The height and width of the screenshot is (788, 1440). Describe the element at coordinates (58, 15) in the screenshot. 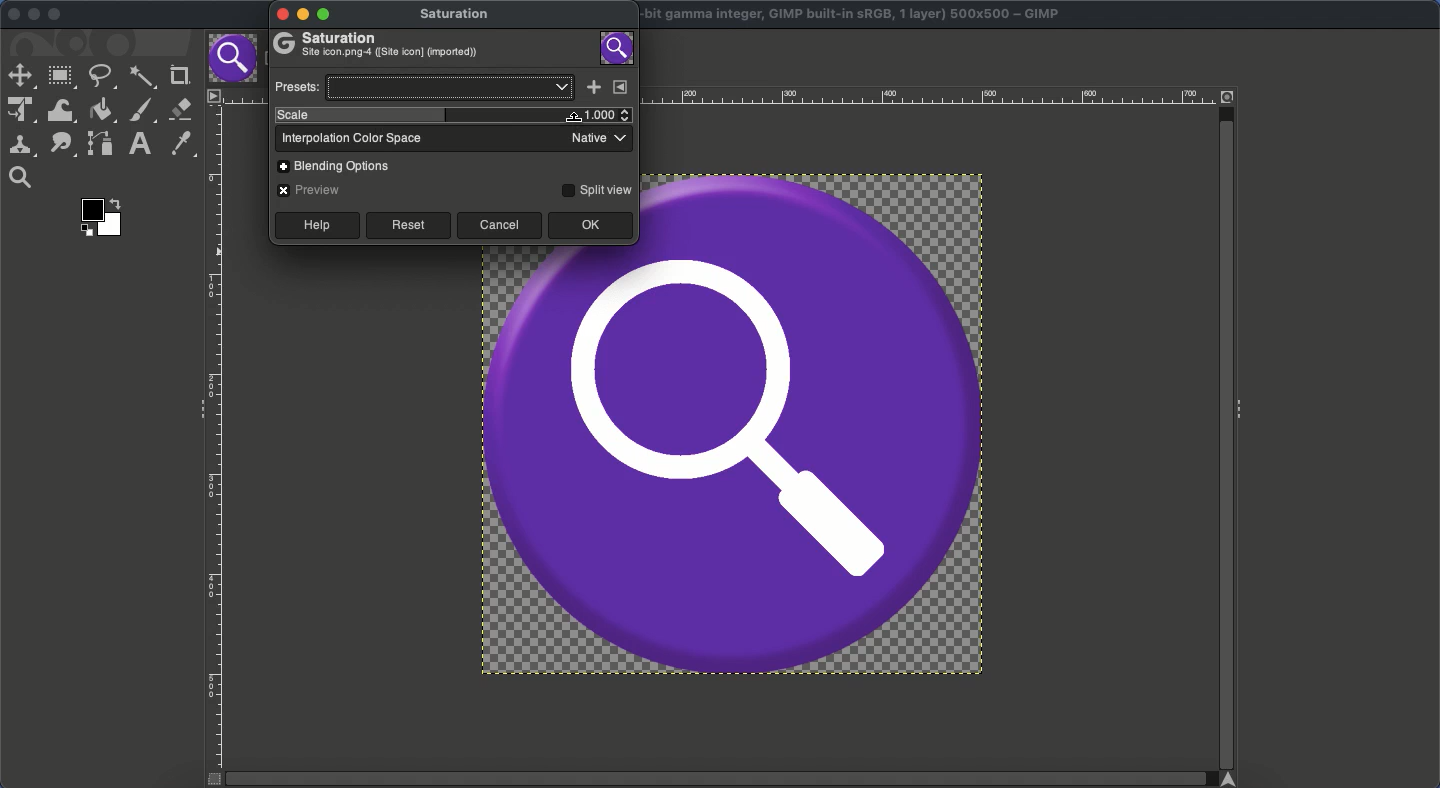

I see `Maximize` at that location.